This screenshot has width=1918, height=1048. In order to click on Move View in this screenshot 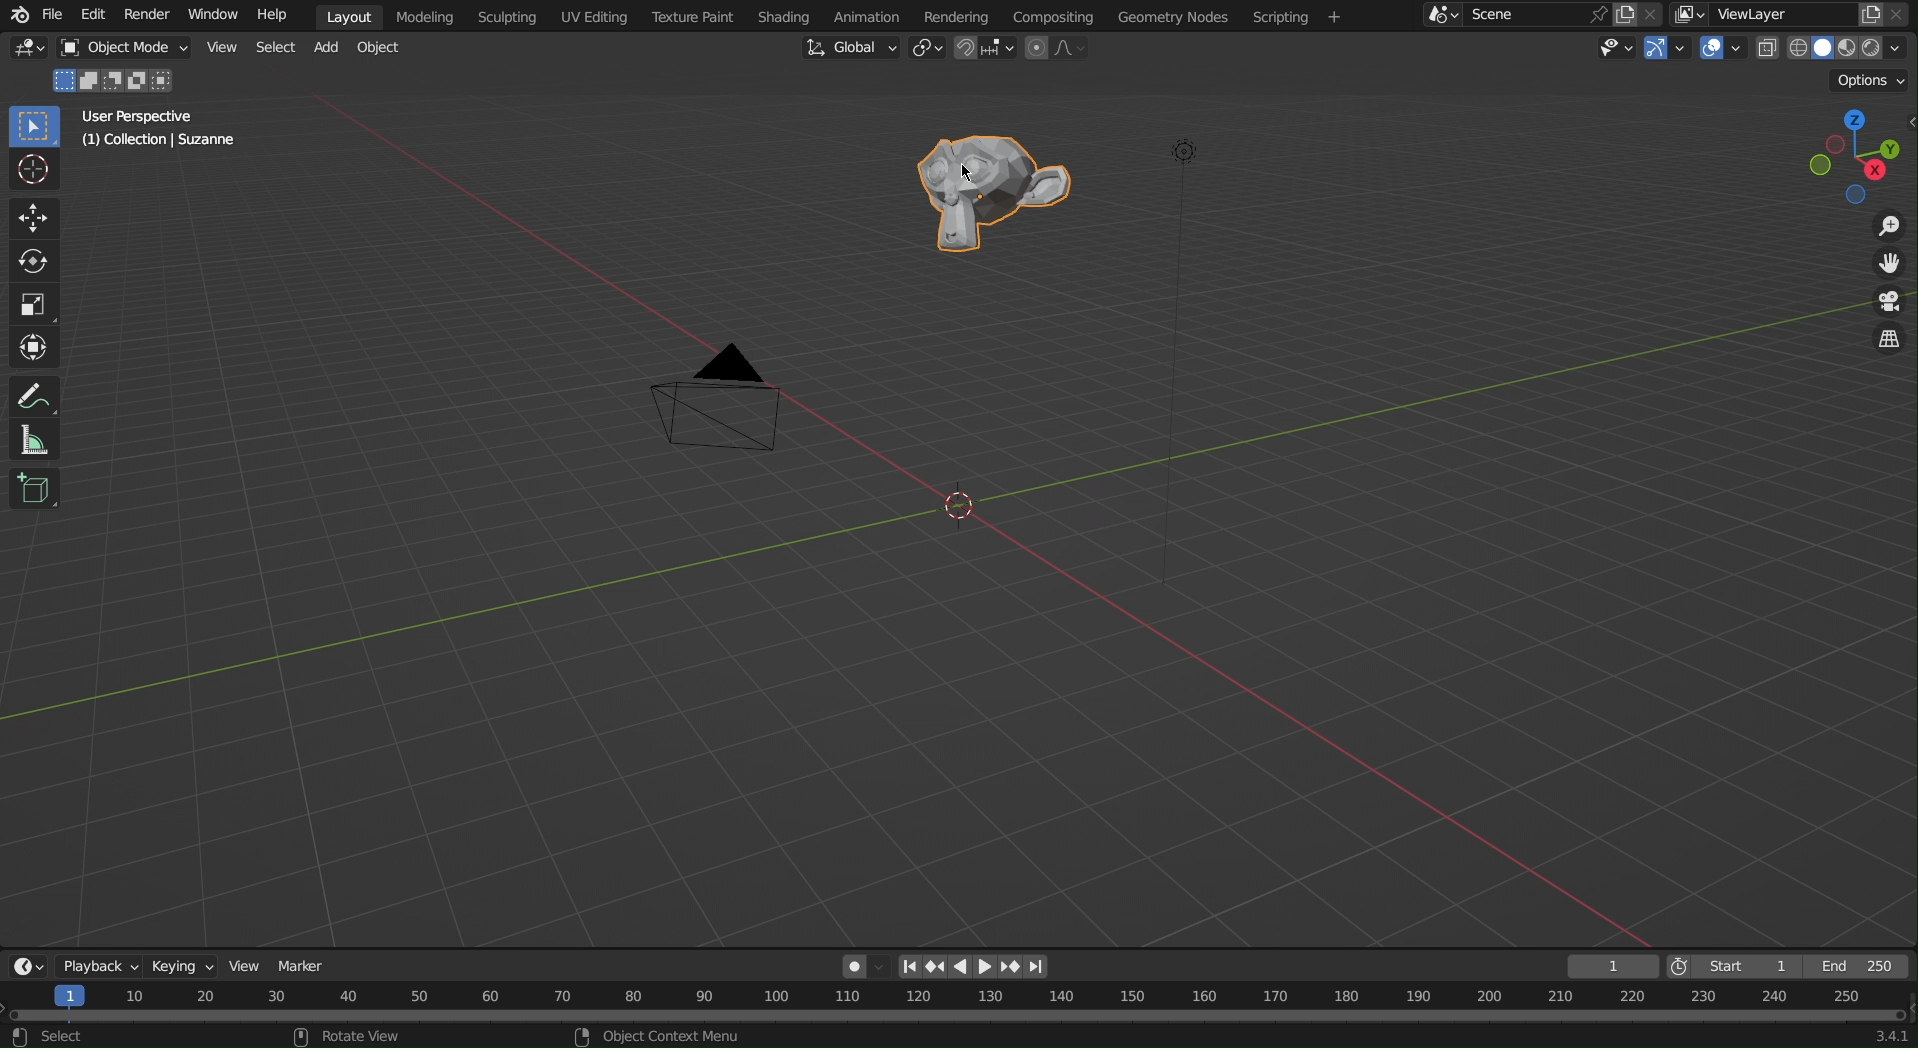, I will do `click(1887, 264)`.